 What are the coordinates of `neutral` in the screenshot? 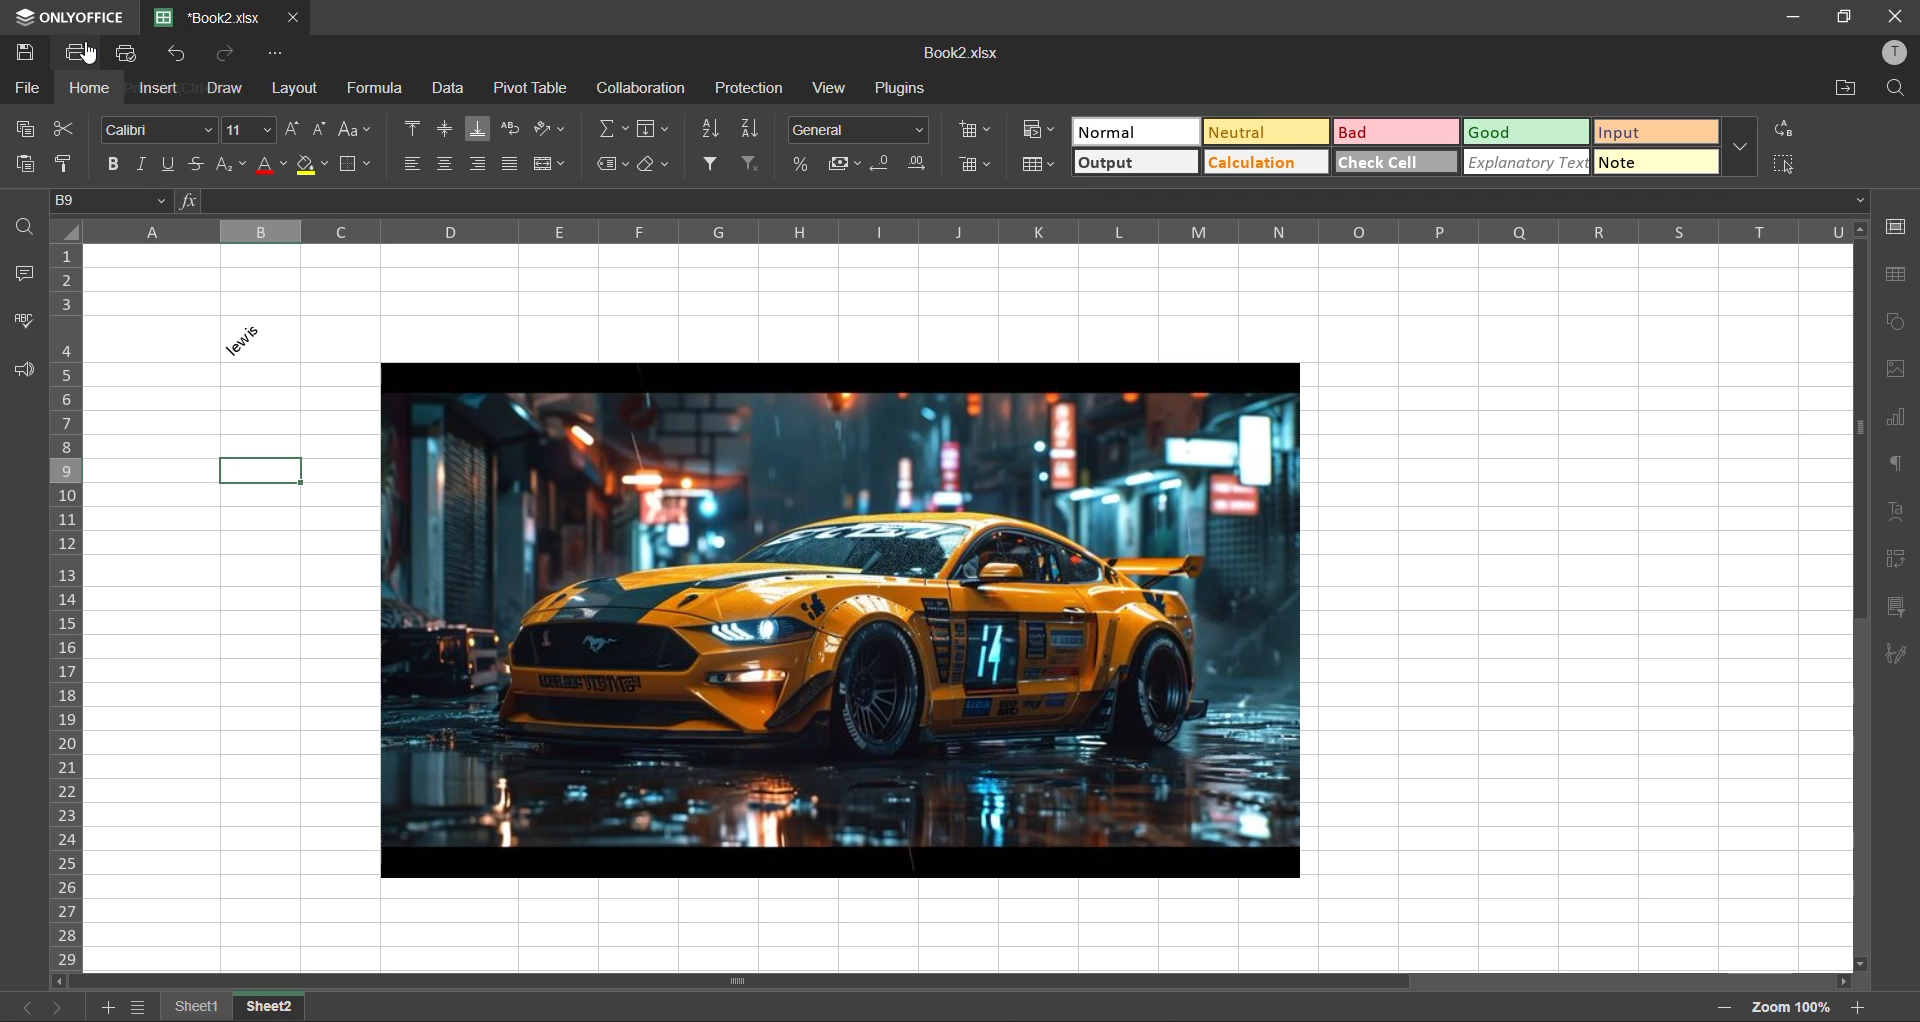 It's located at (1266, 132).